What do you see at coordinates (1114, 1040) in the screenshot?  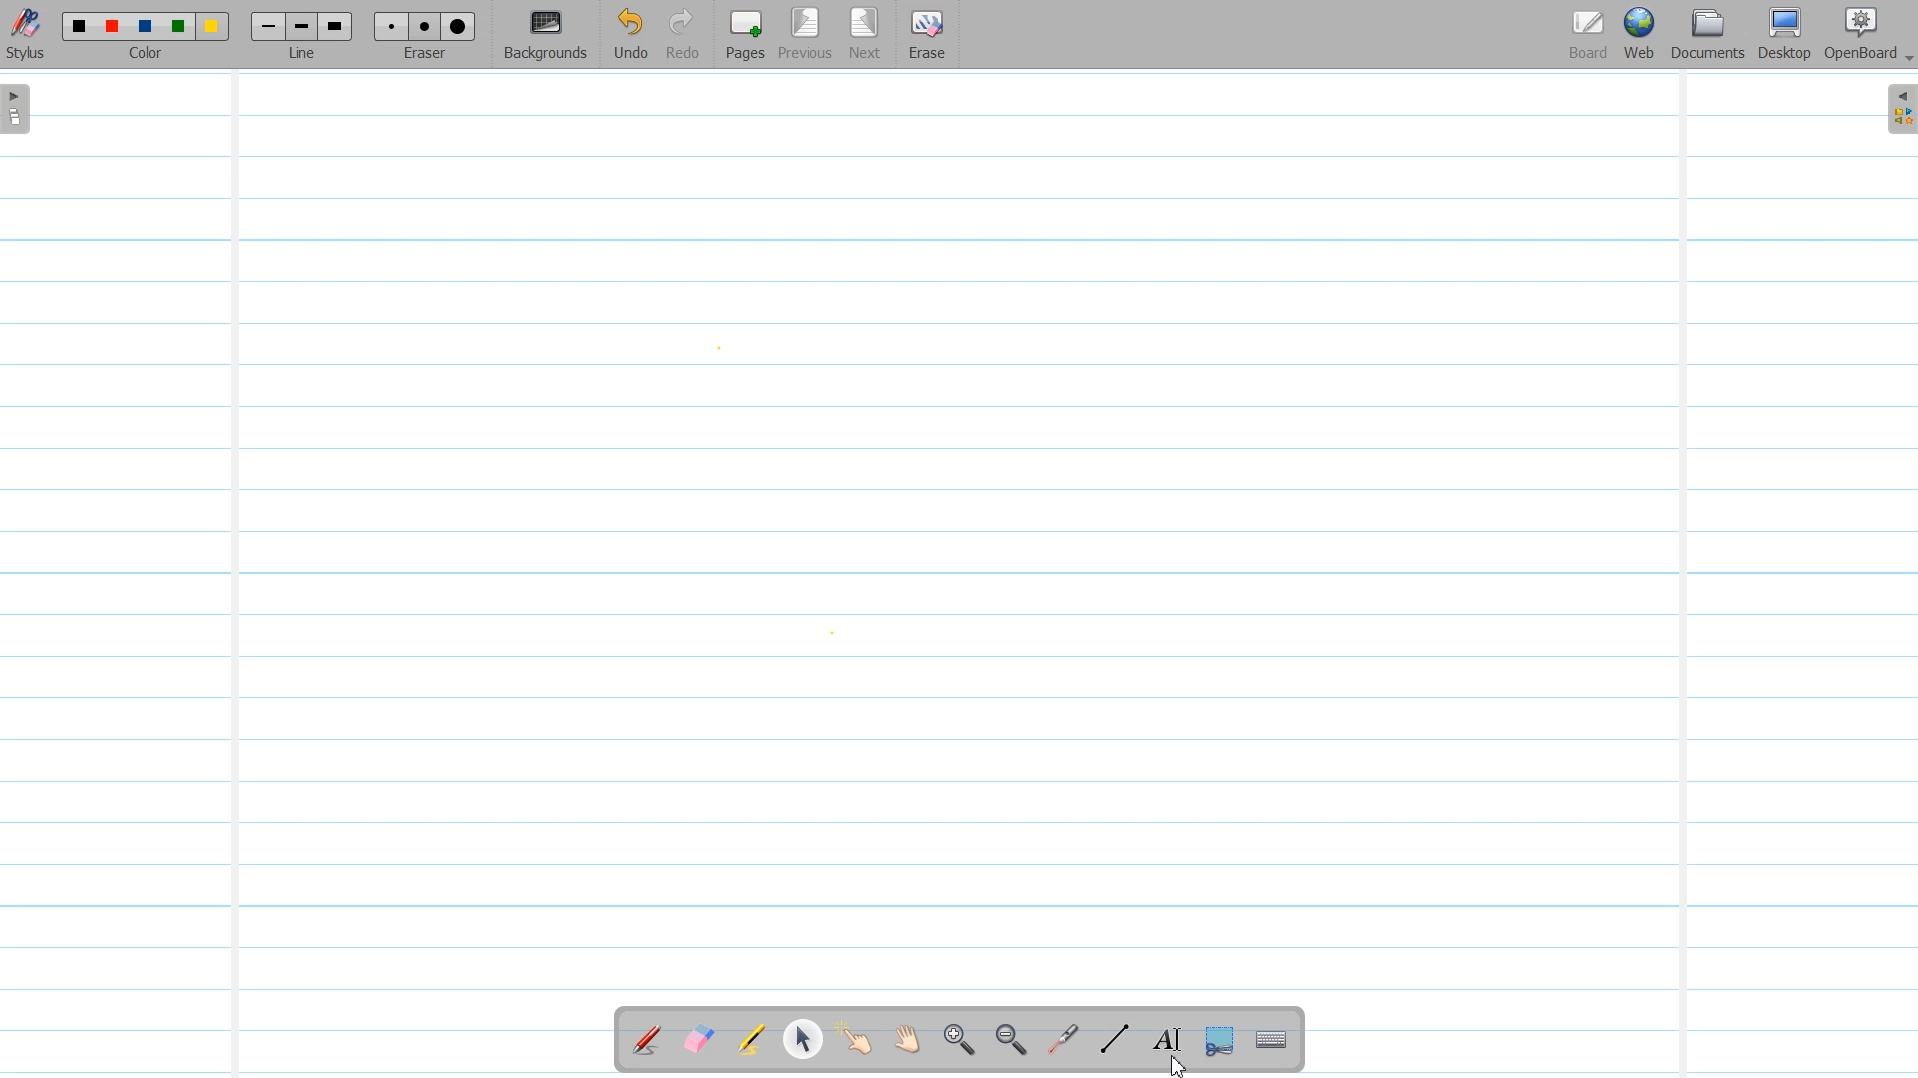 I see `Draw Lines` at bounding box center [1114, 1040].